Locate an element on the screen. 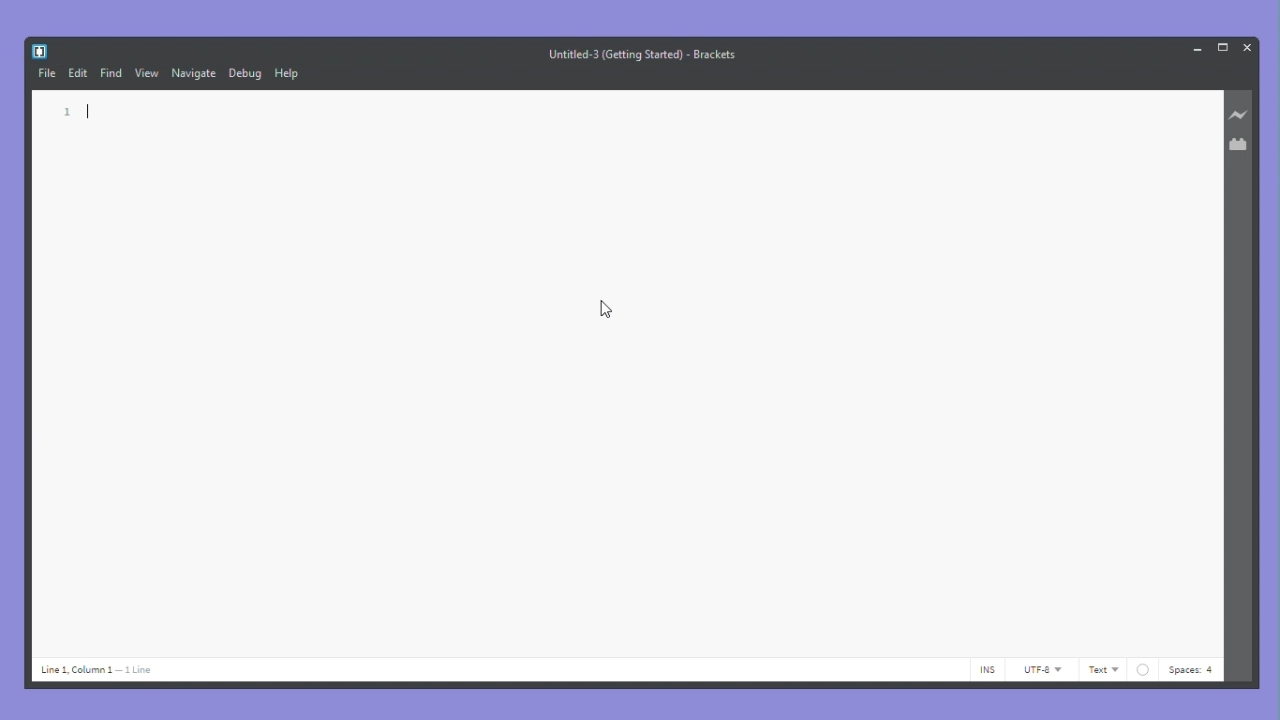  spaces is located at coordinates (1174, 669).